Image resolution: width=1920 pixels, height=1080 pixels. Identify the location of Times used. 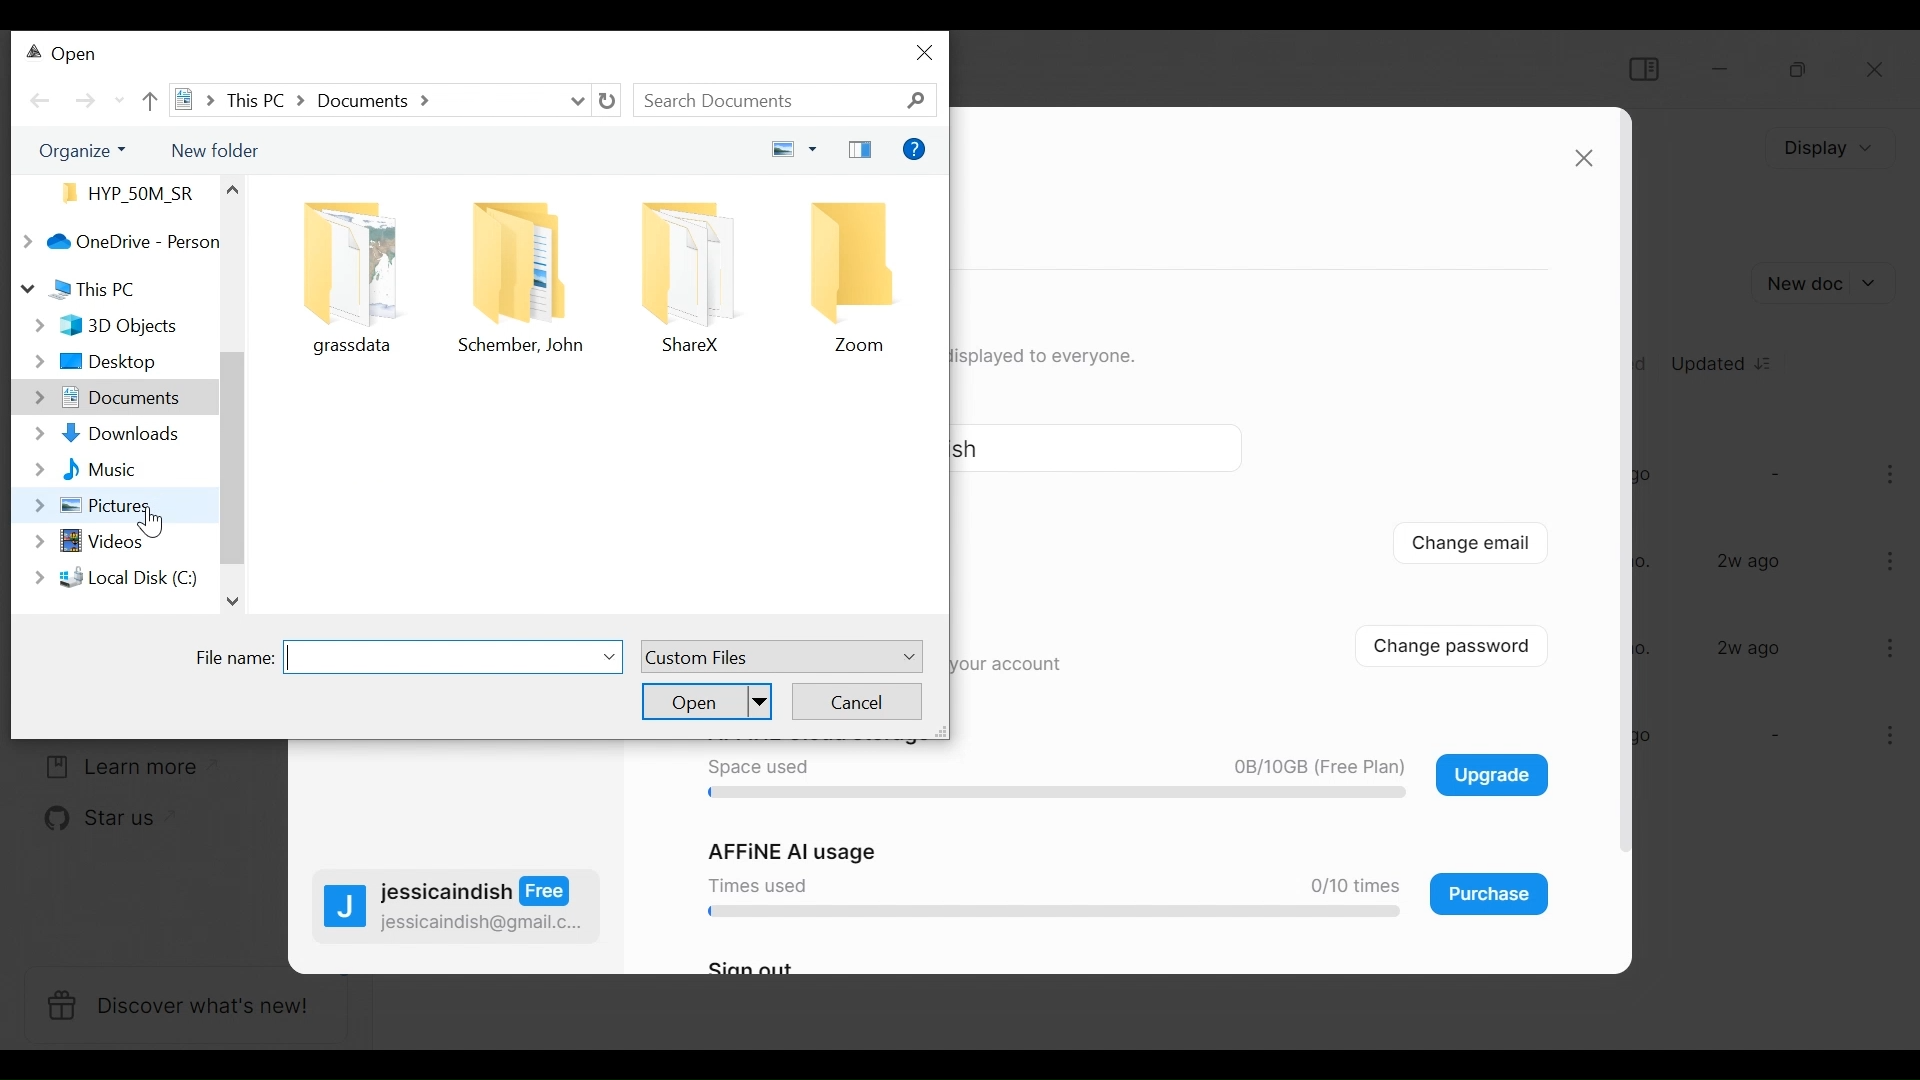
(753, 884).